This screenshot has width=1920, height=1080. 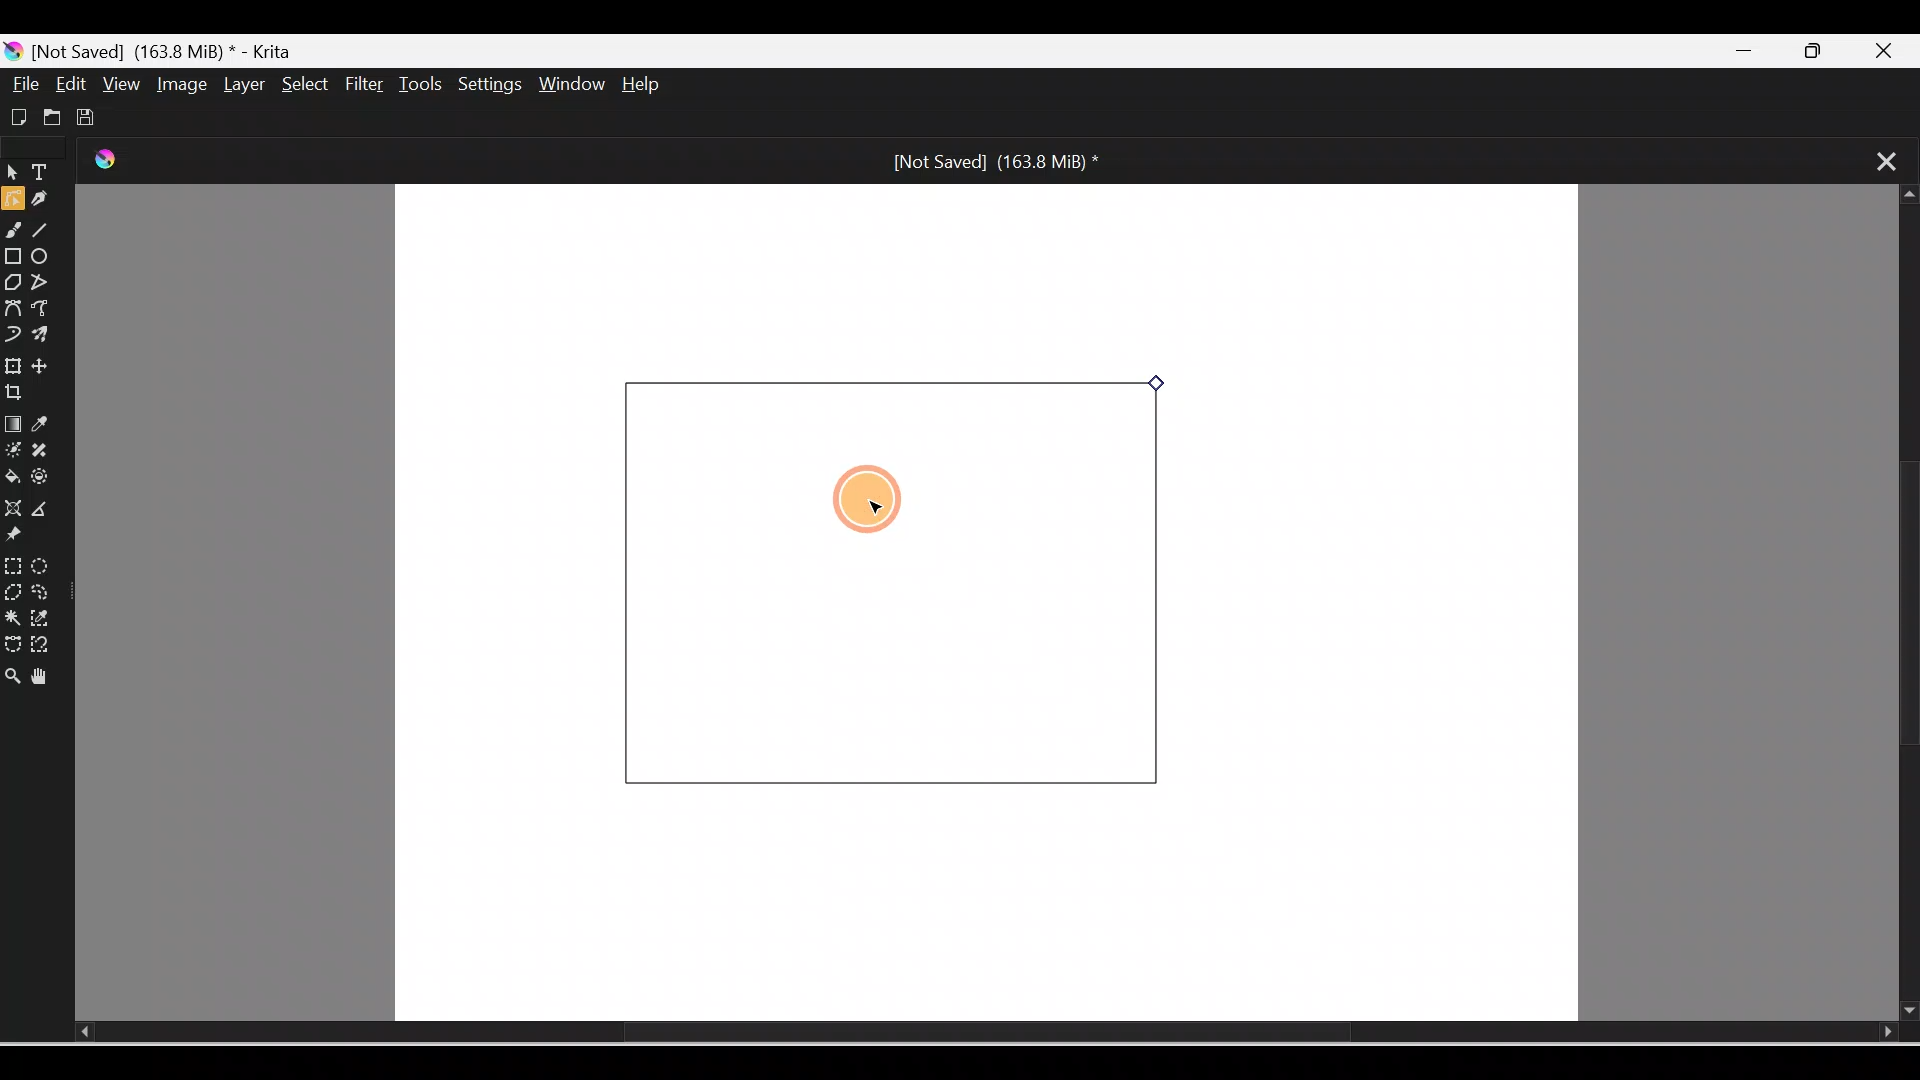 What do you see at coordinates (46, 258) in the screenshot?
I see `Ellipse` at bounding box center [46, 258].